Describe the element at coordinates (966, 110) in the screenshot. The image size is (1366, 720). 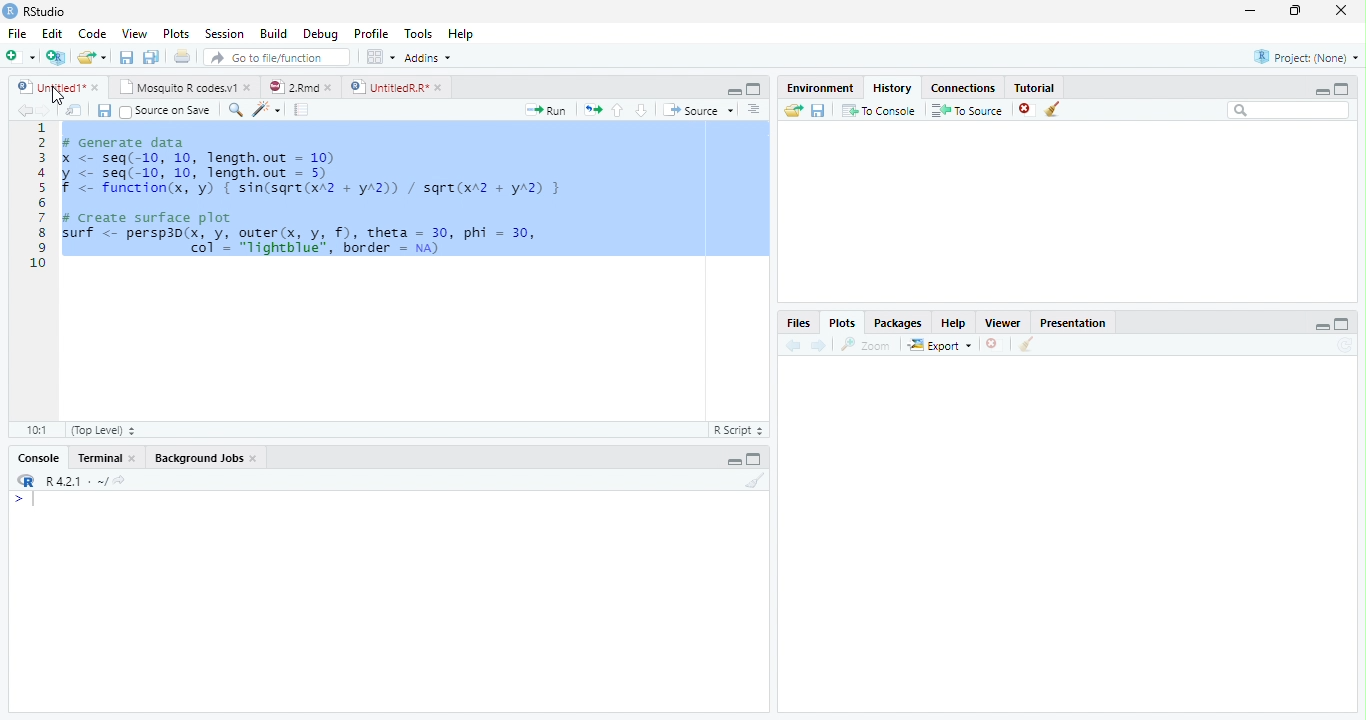
I see `To Source` at that location.